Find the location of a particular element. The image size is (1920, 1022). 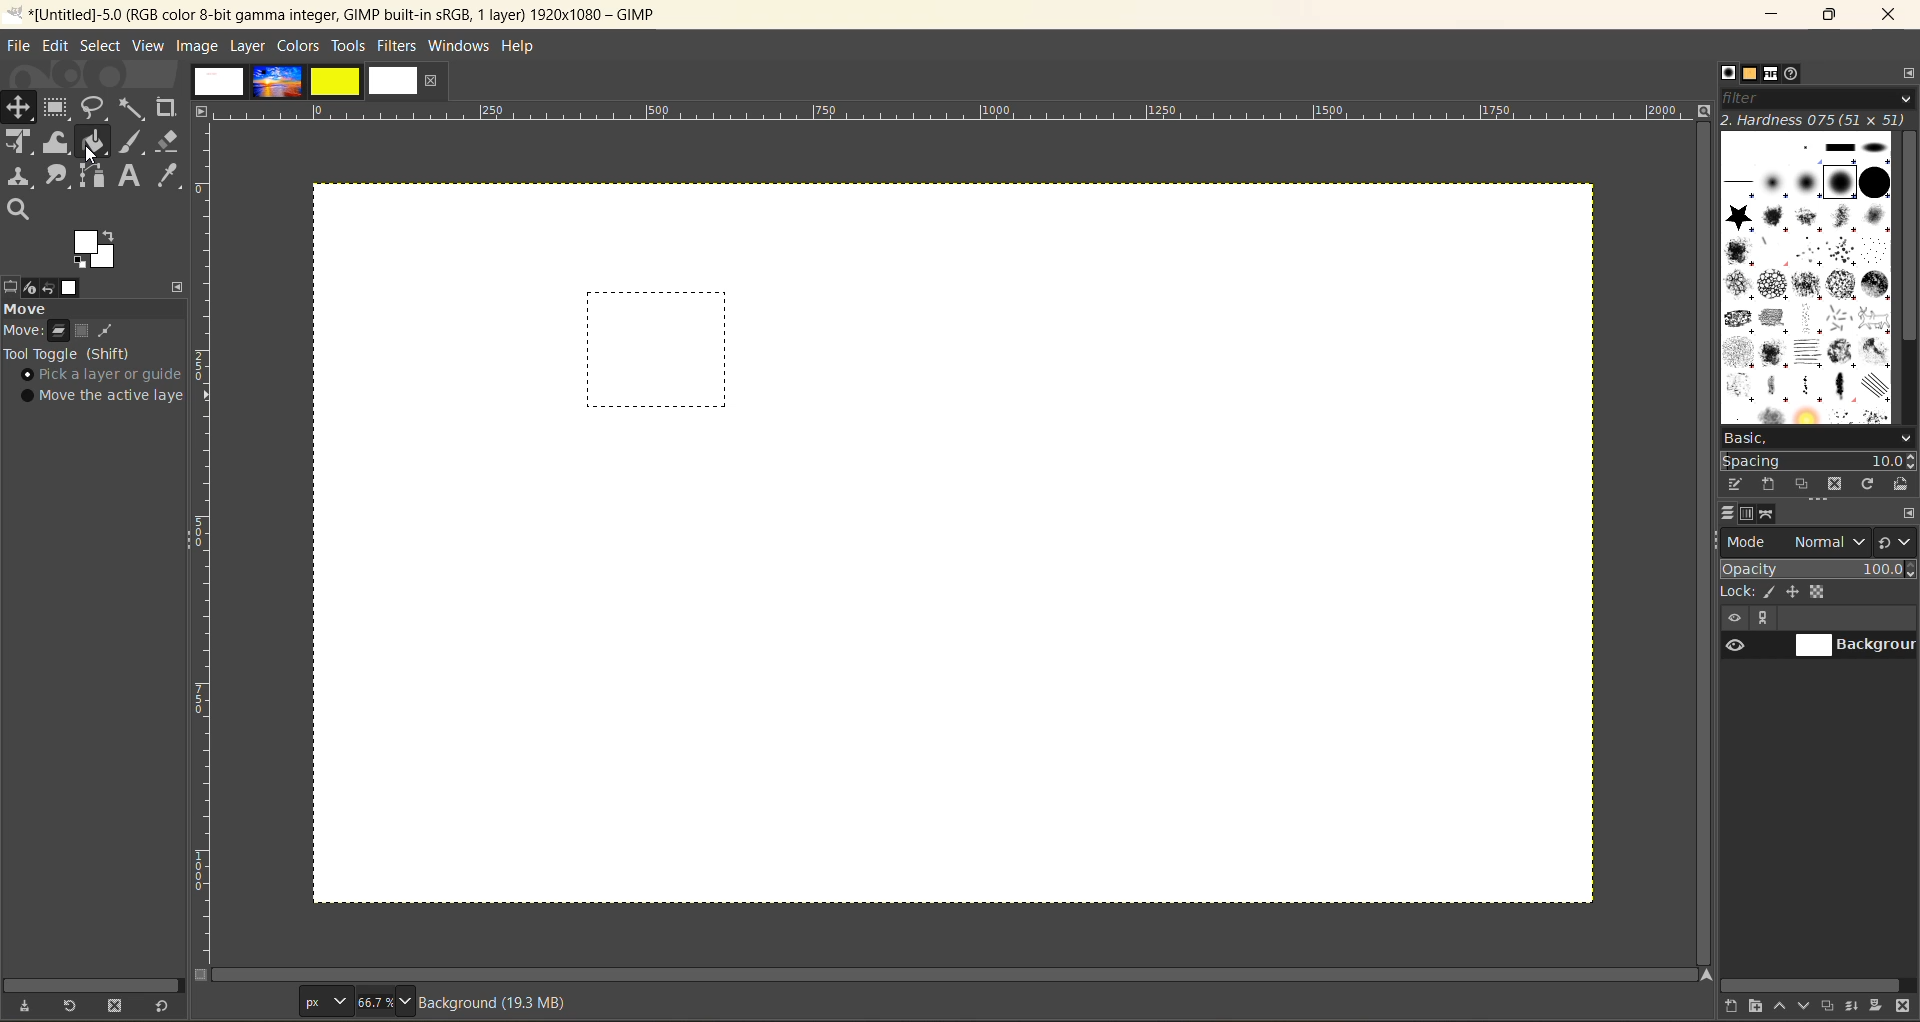

restore tool preset is located at coordinates (72, 1007).